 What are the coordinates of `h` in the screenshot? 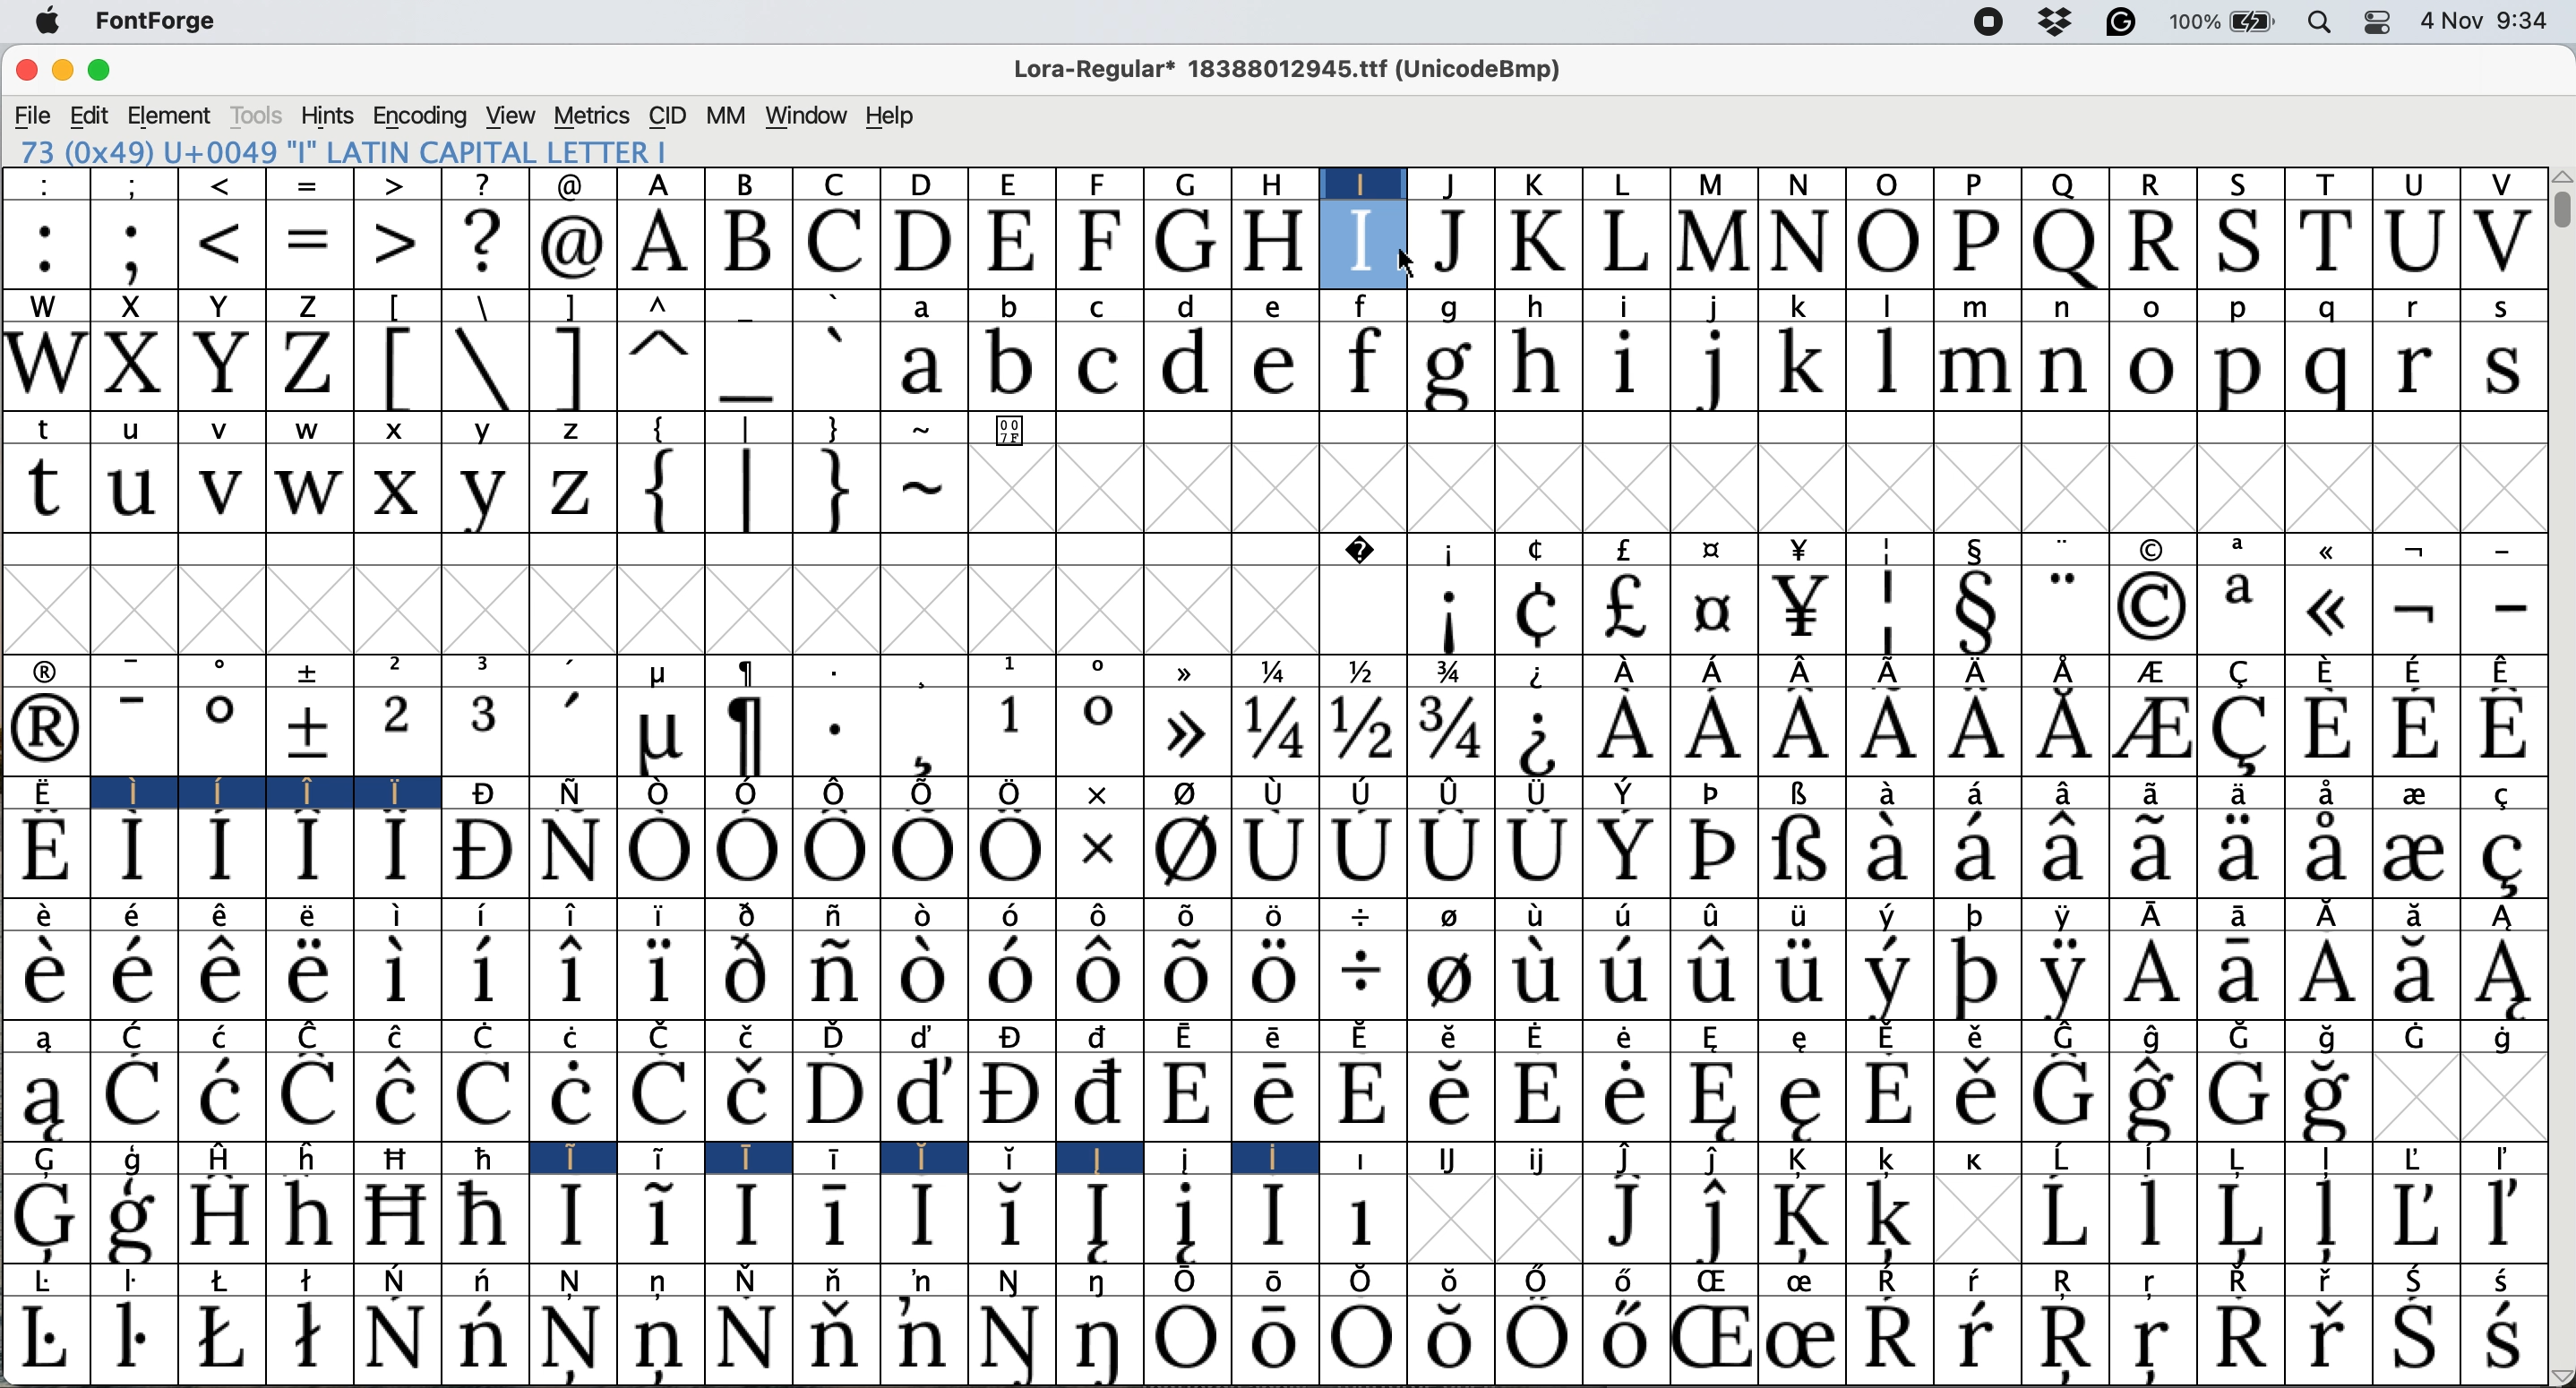 It's located at (1277, 182).